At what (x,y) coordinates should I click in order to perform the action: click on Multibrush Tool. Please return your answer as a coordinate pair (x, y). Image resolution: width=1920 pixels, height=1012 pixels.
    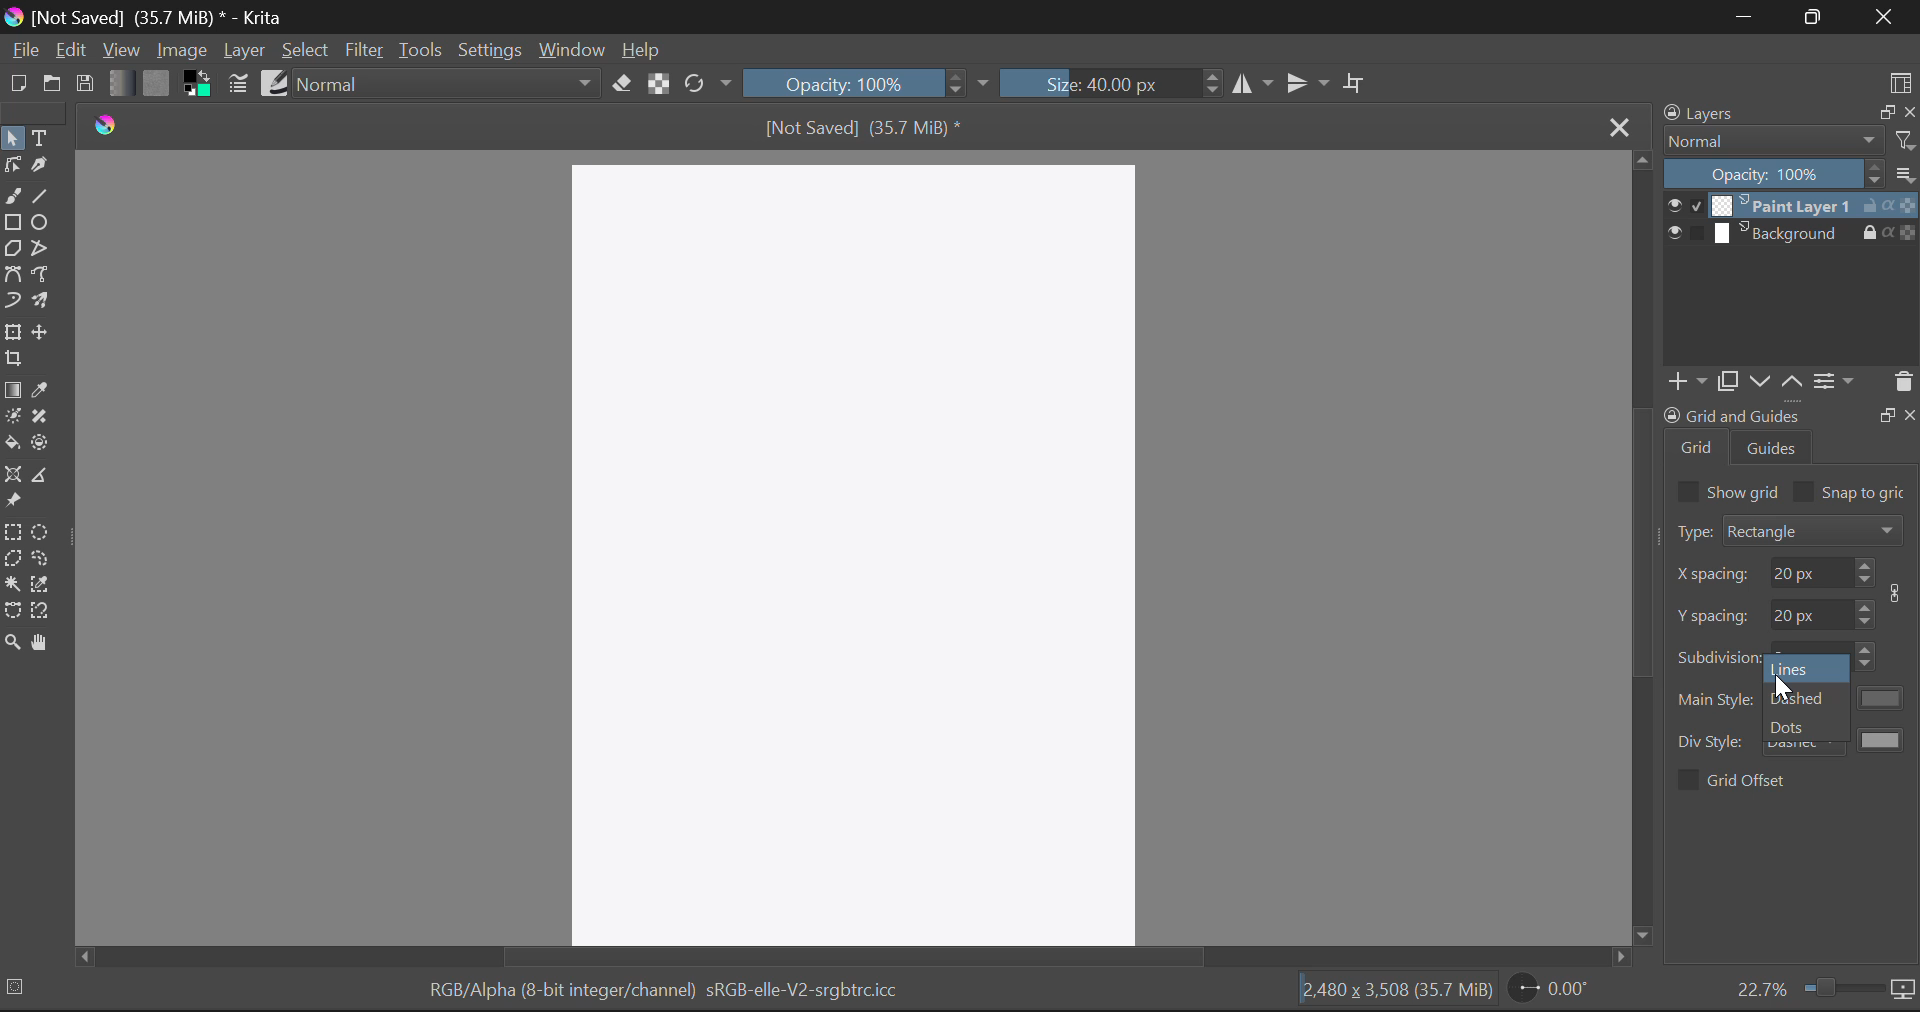
    Looking at the image, I should click on (44, 304).